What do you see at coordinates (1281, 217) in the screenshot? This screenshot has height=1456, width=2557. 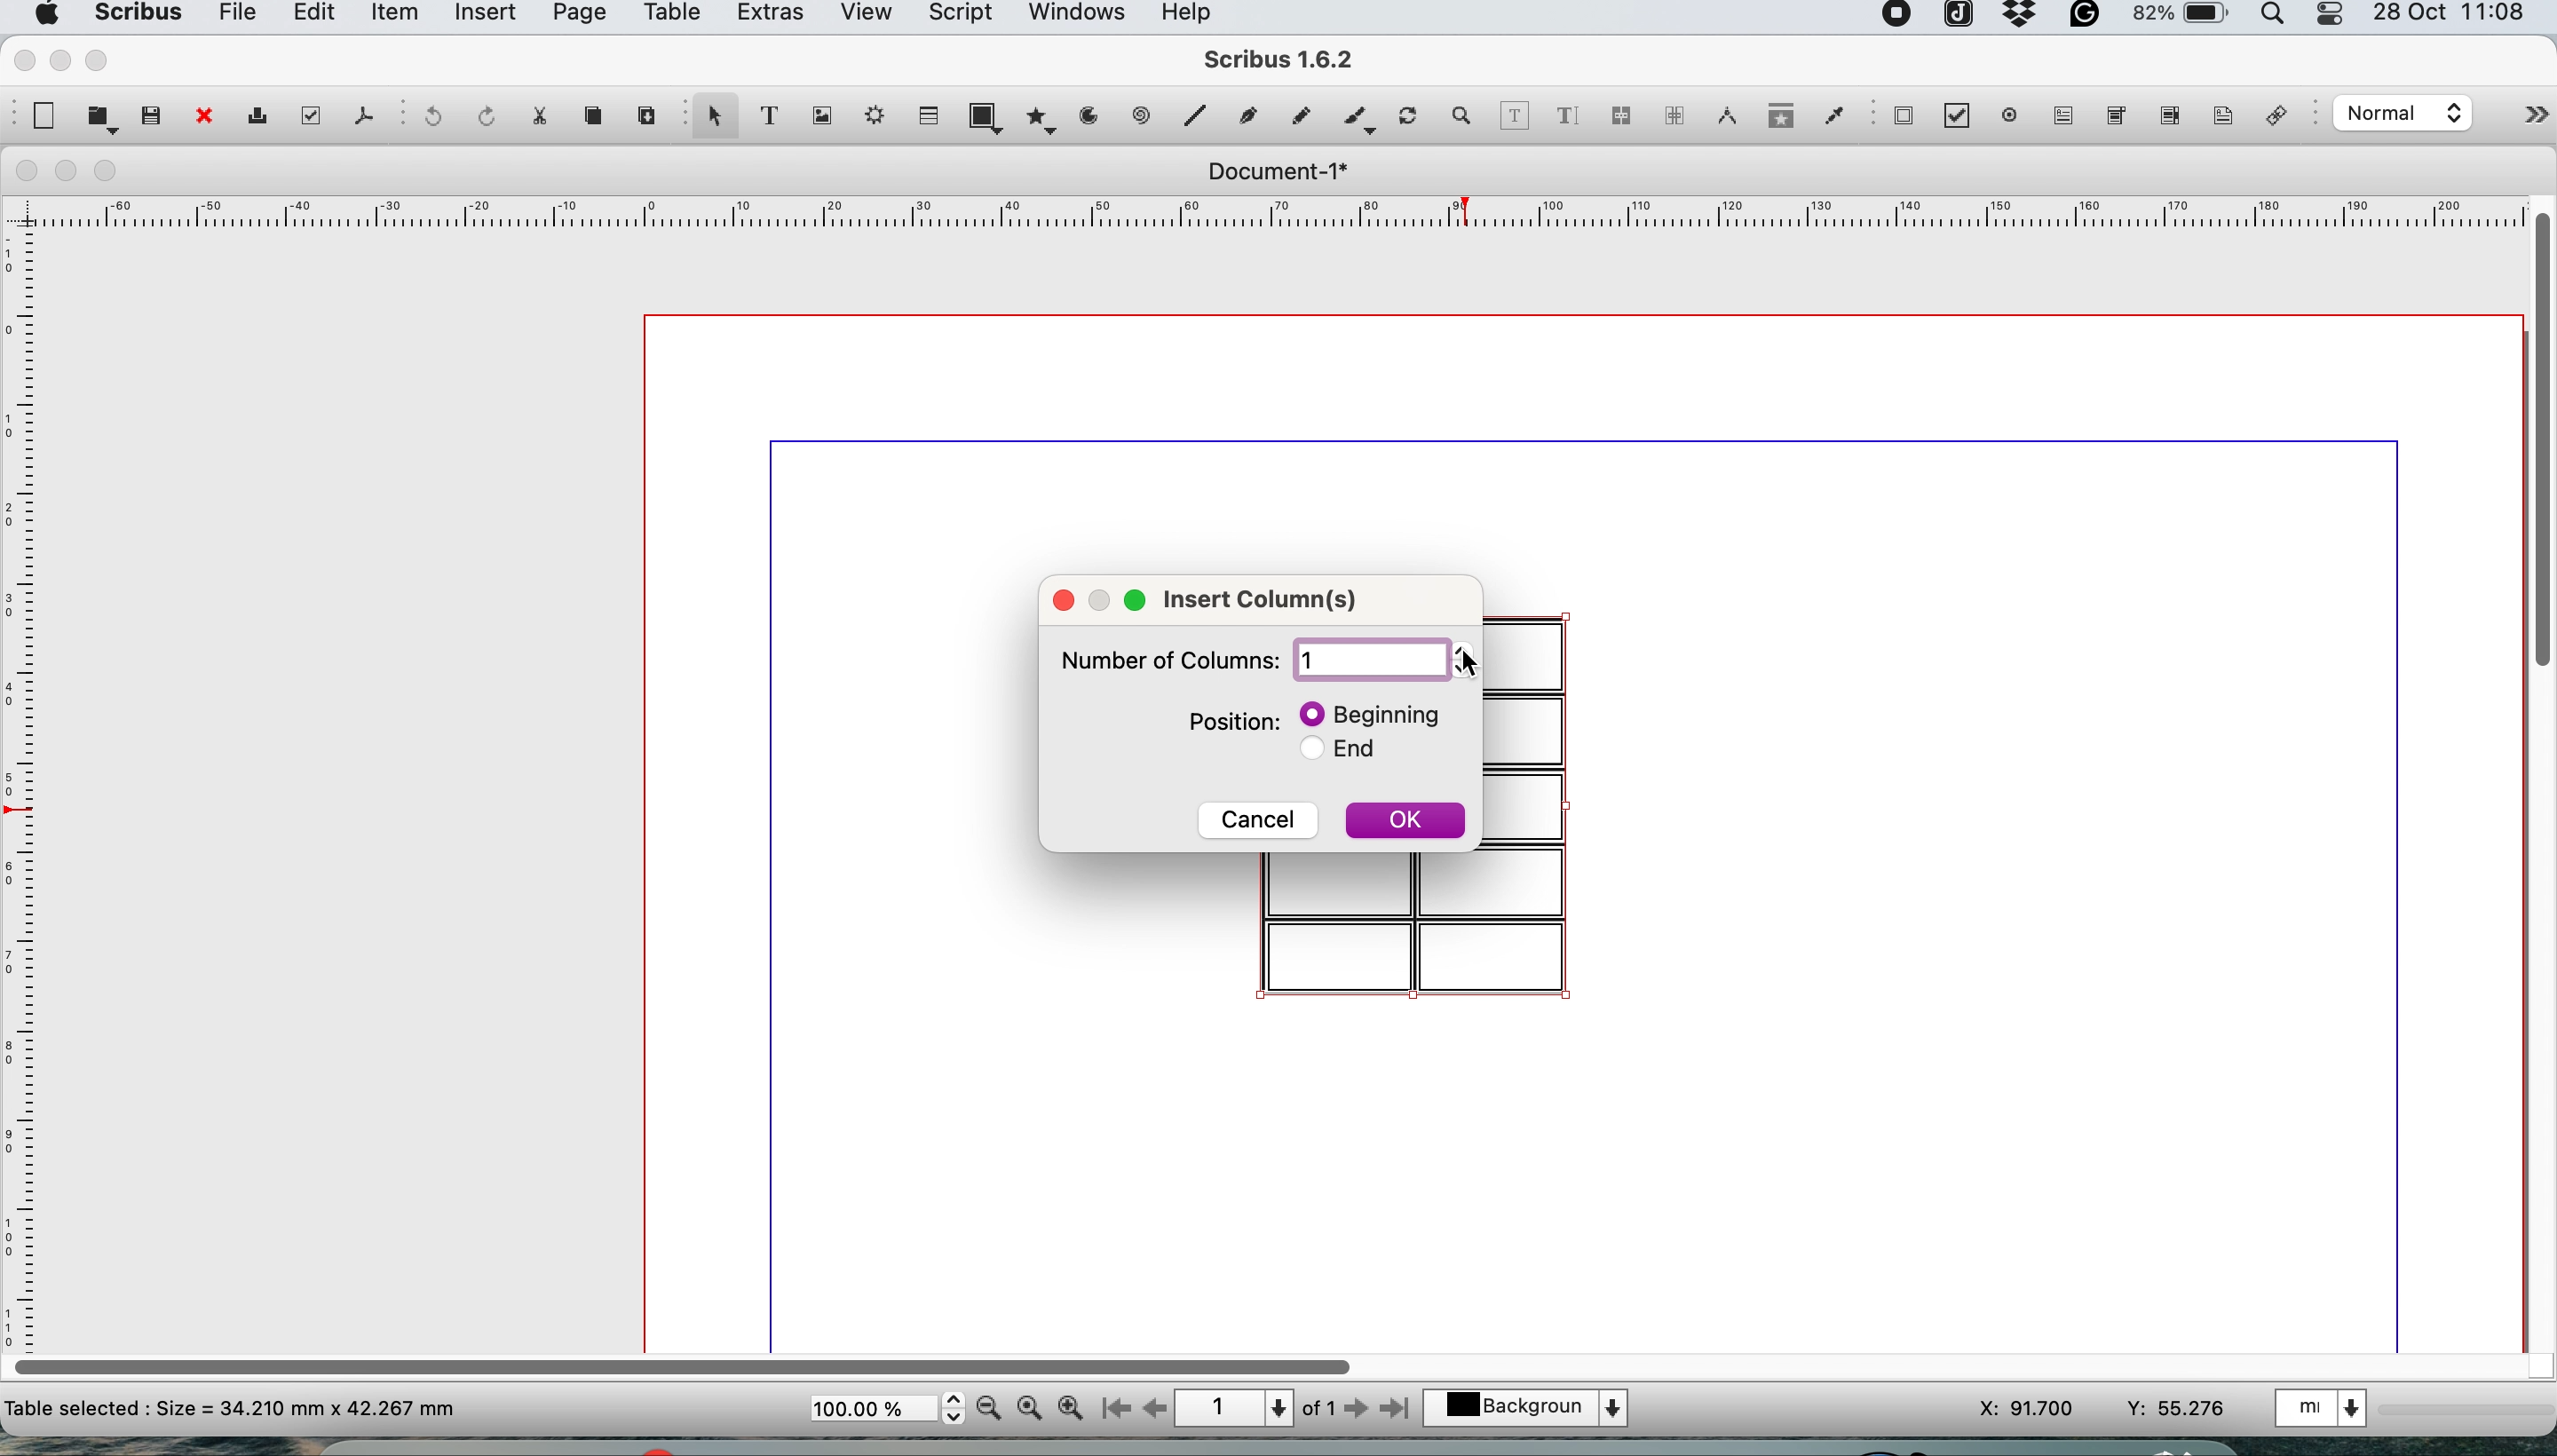 I see `horizontal scale` at bounding box center [1281, 217].